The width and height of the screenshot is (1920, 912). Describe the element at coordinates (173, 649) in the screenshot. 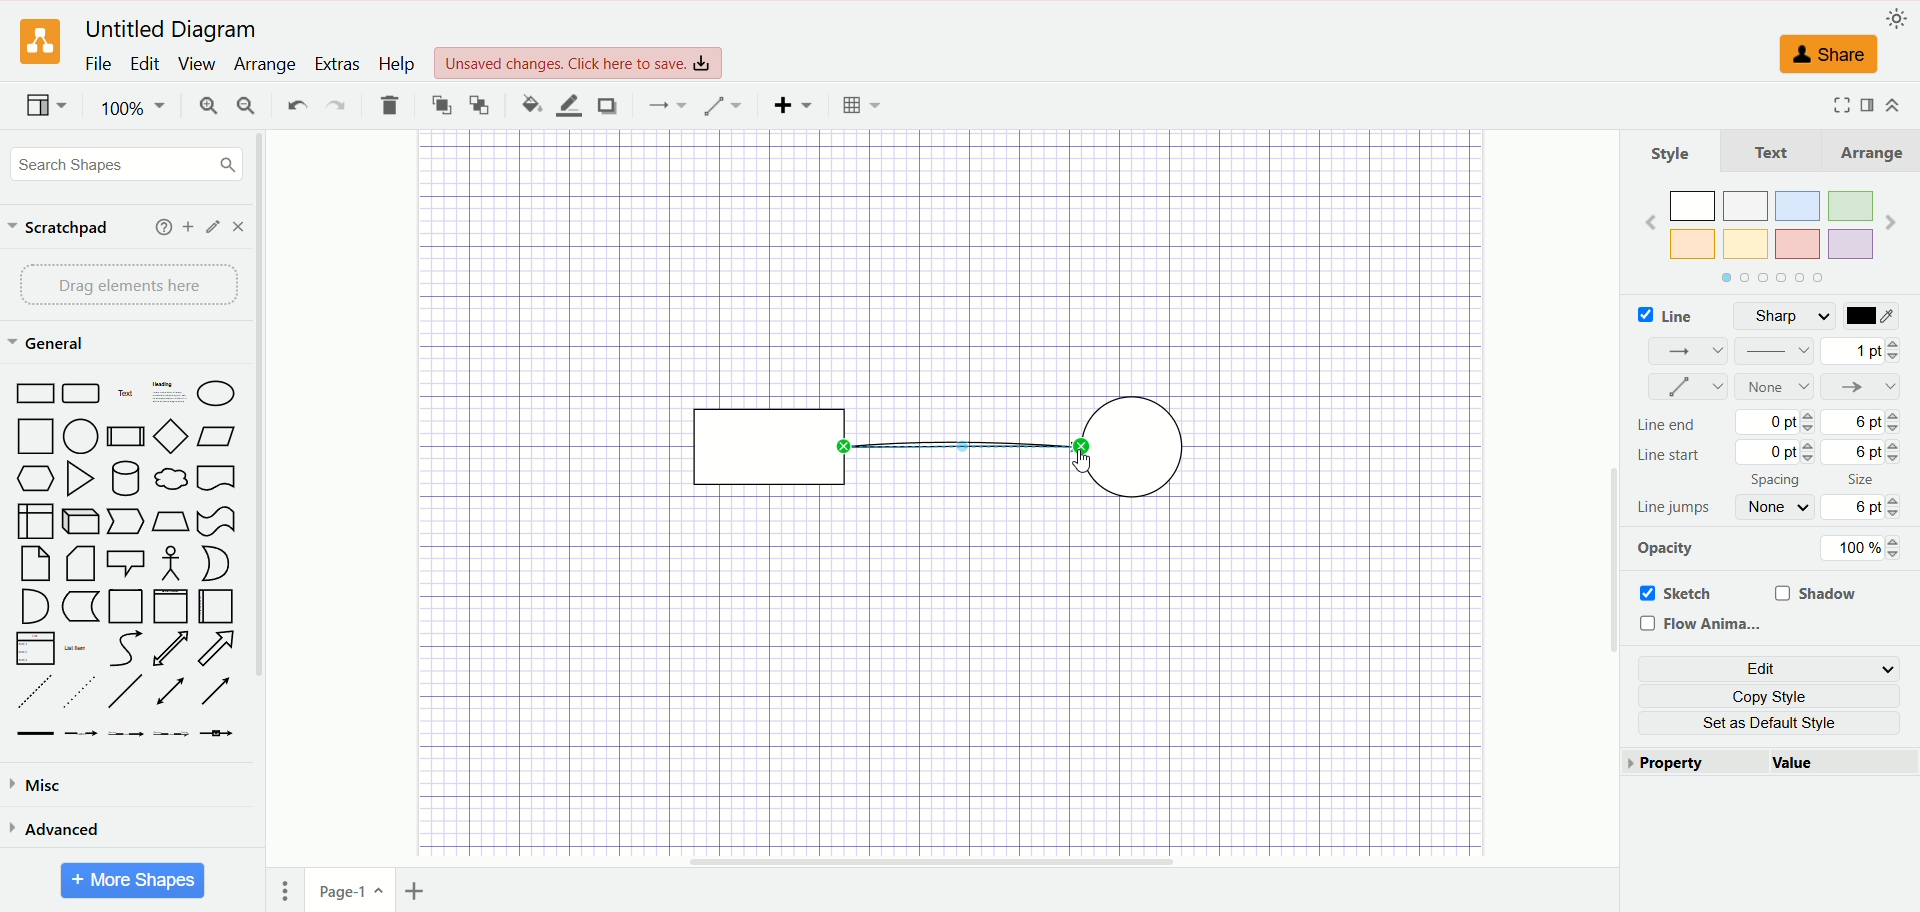

I see `Two way Arrow` at that location.